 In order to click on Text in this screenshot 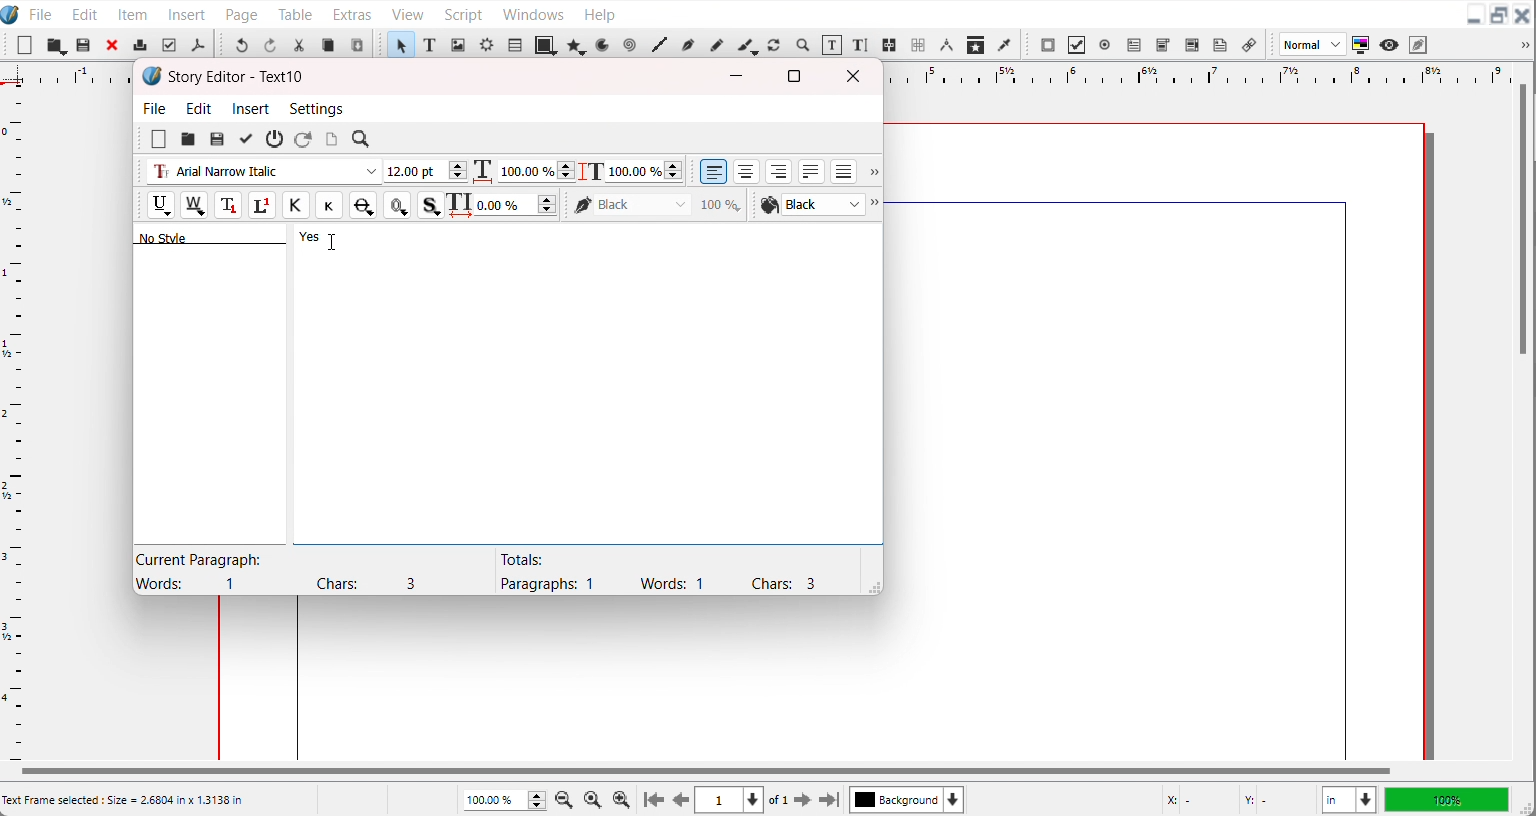, I will do `click(290, 571)`.